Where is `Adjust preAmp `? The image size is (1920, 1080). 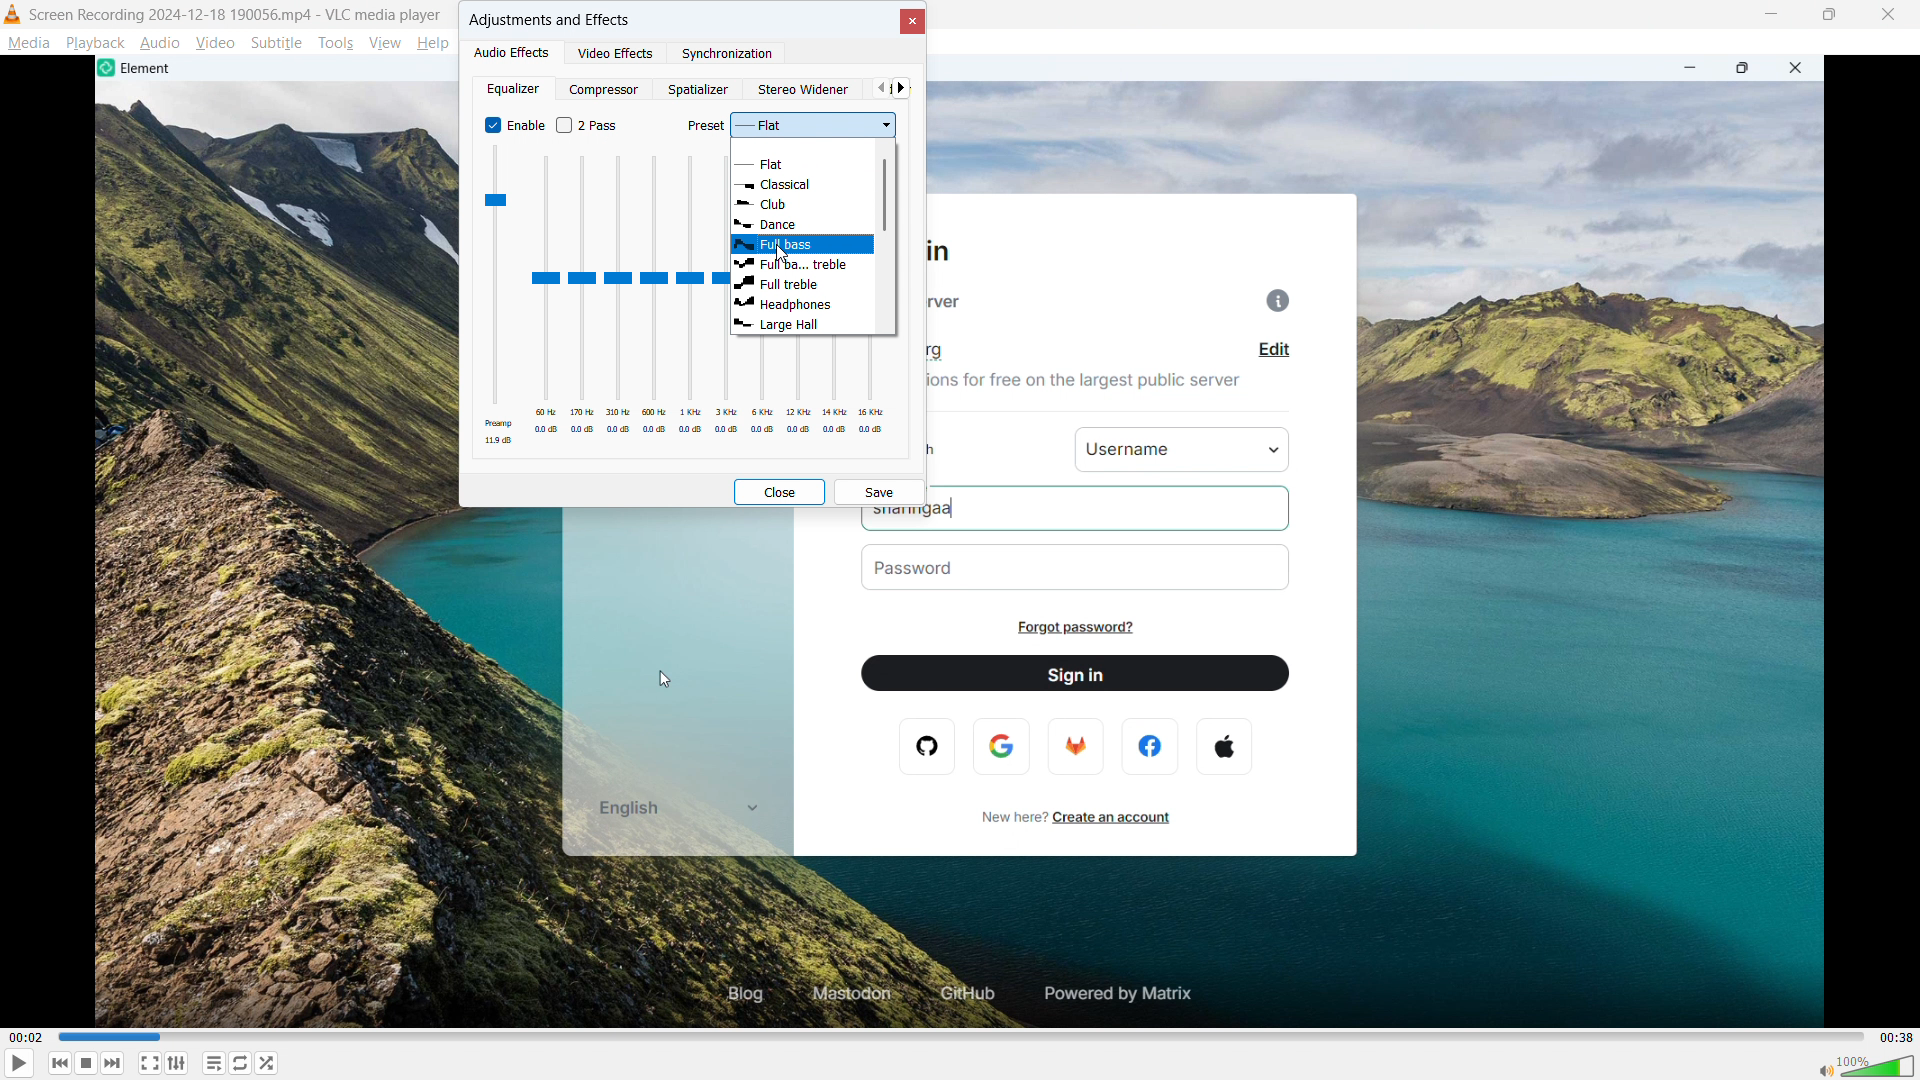 Adjust preAmp  is located at coordinates (497, 296).